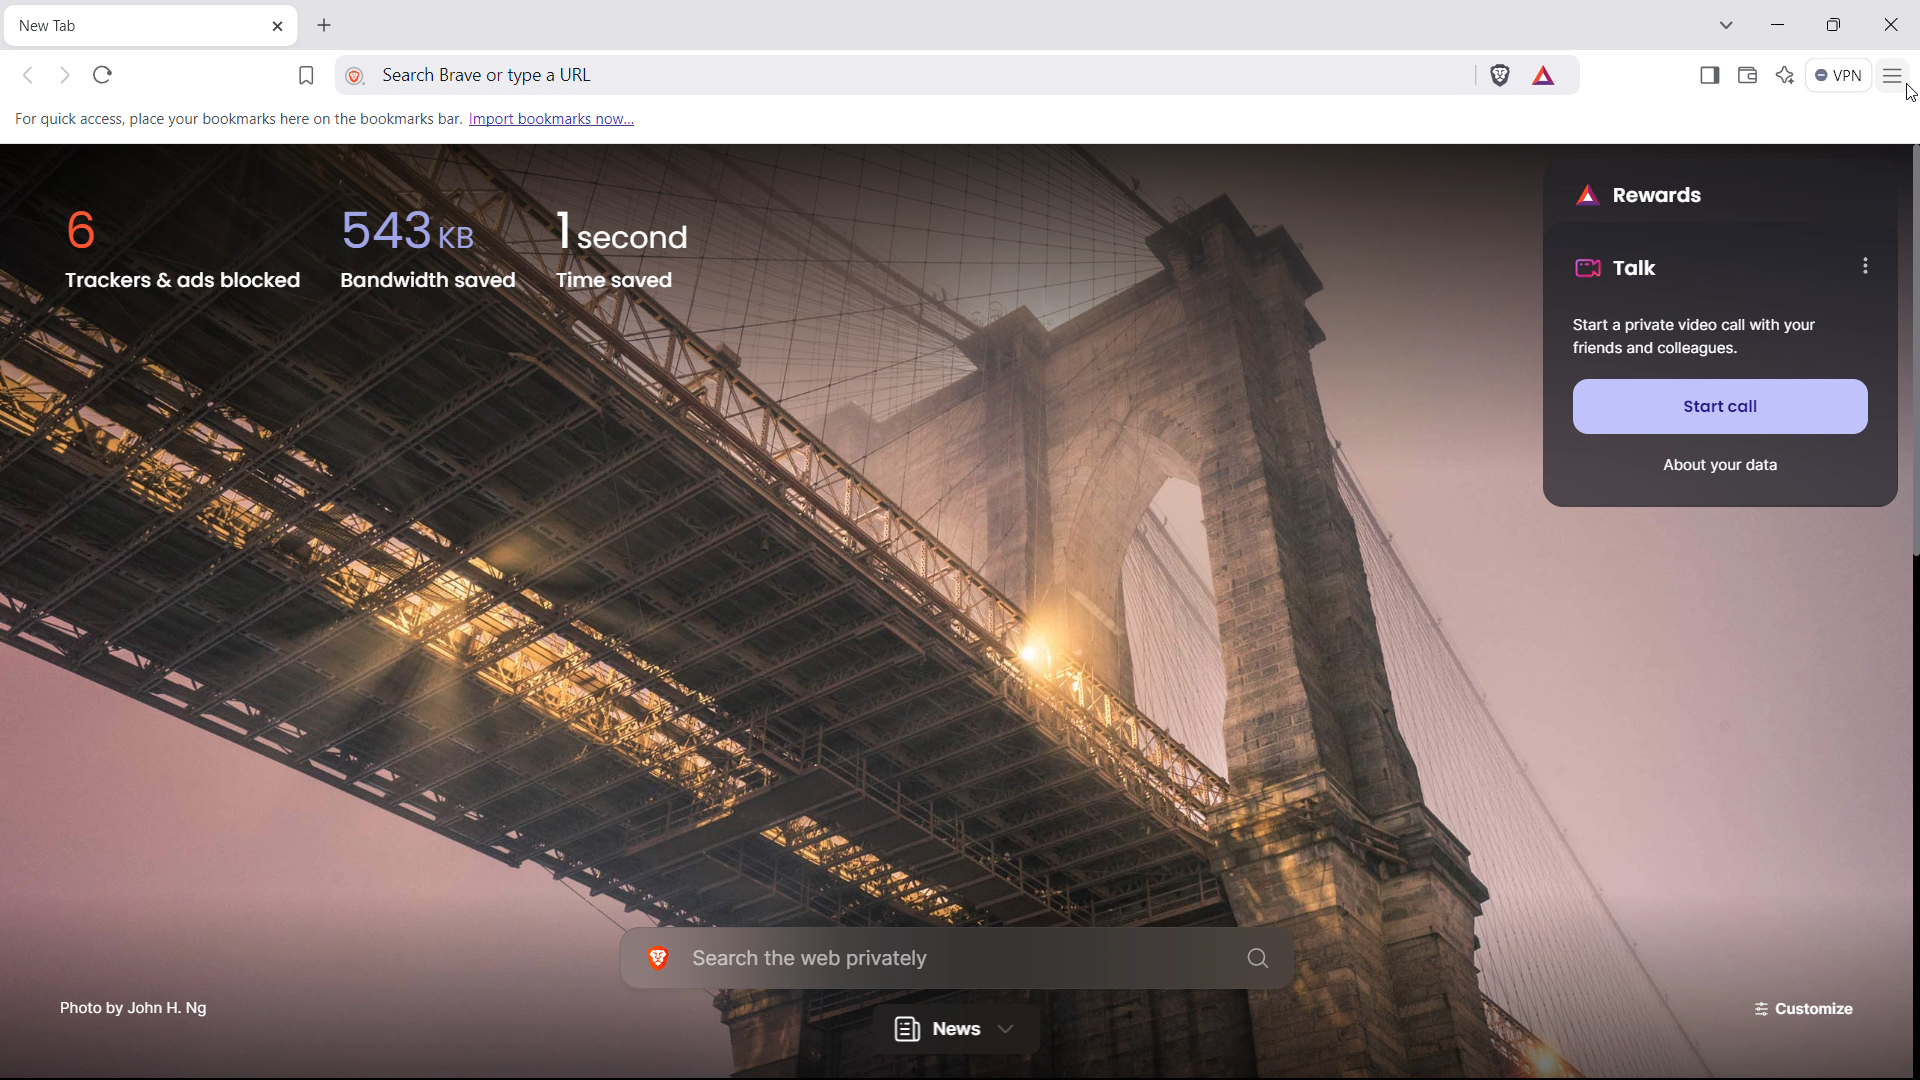 This screenshot has height=1080, width=1920. Describe the element at coordinates (428, 283) in the screenshot. I see `bandwidth saved` at that location.